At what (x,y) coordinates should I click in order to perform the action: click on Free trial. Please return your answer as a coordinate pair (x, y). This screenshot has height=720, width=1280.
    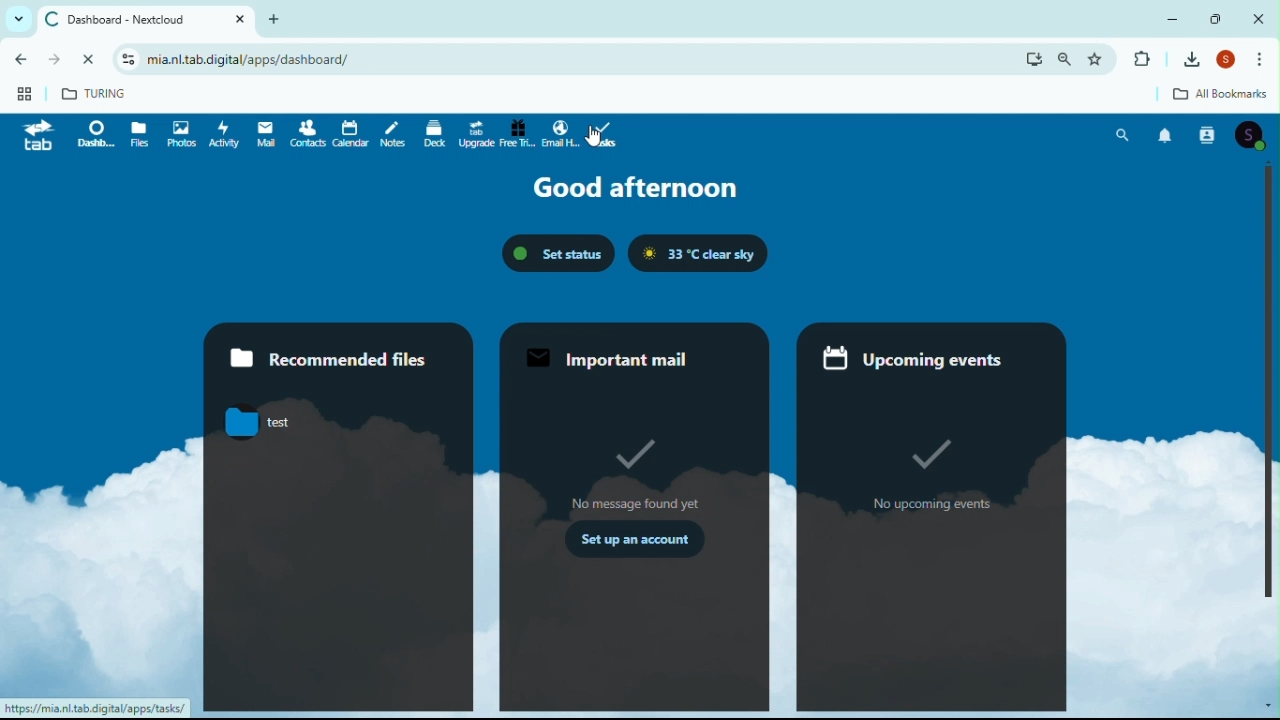
    Looking at the image, I should click on (519, 135).